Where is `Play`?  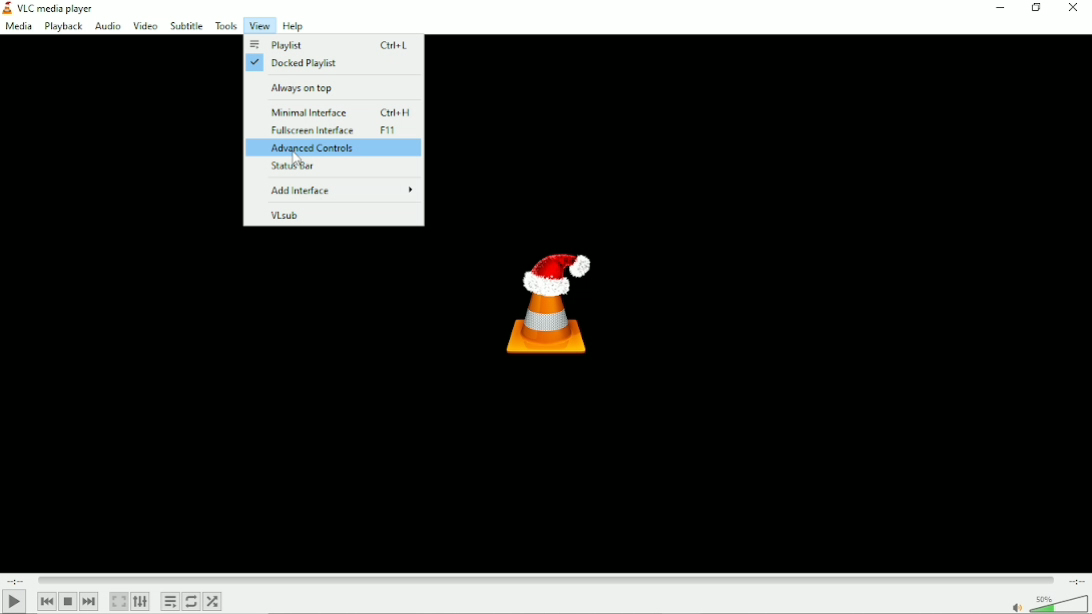 Play is located at coordinates (14, 602).